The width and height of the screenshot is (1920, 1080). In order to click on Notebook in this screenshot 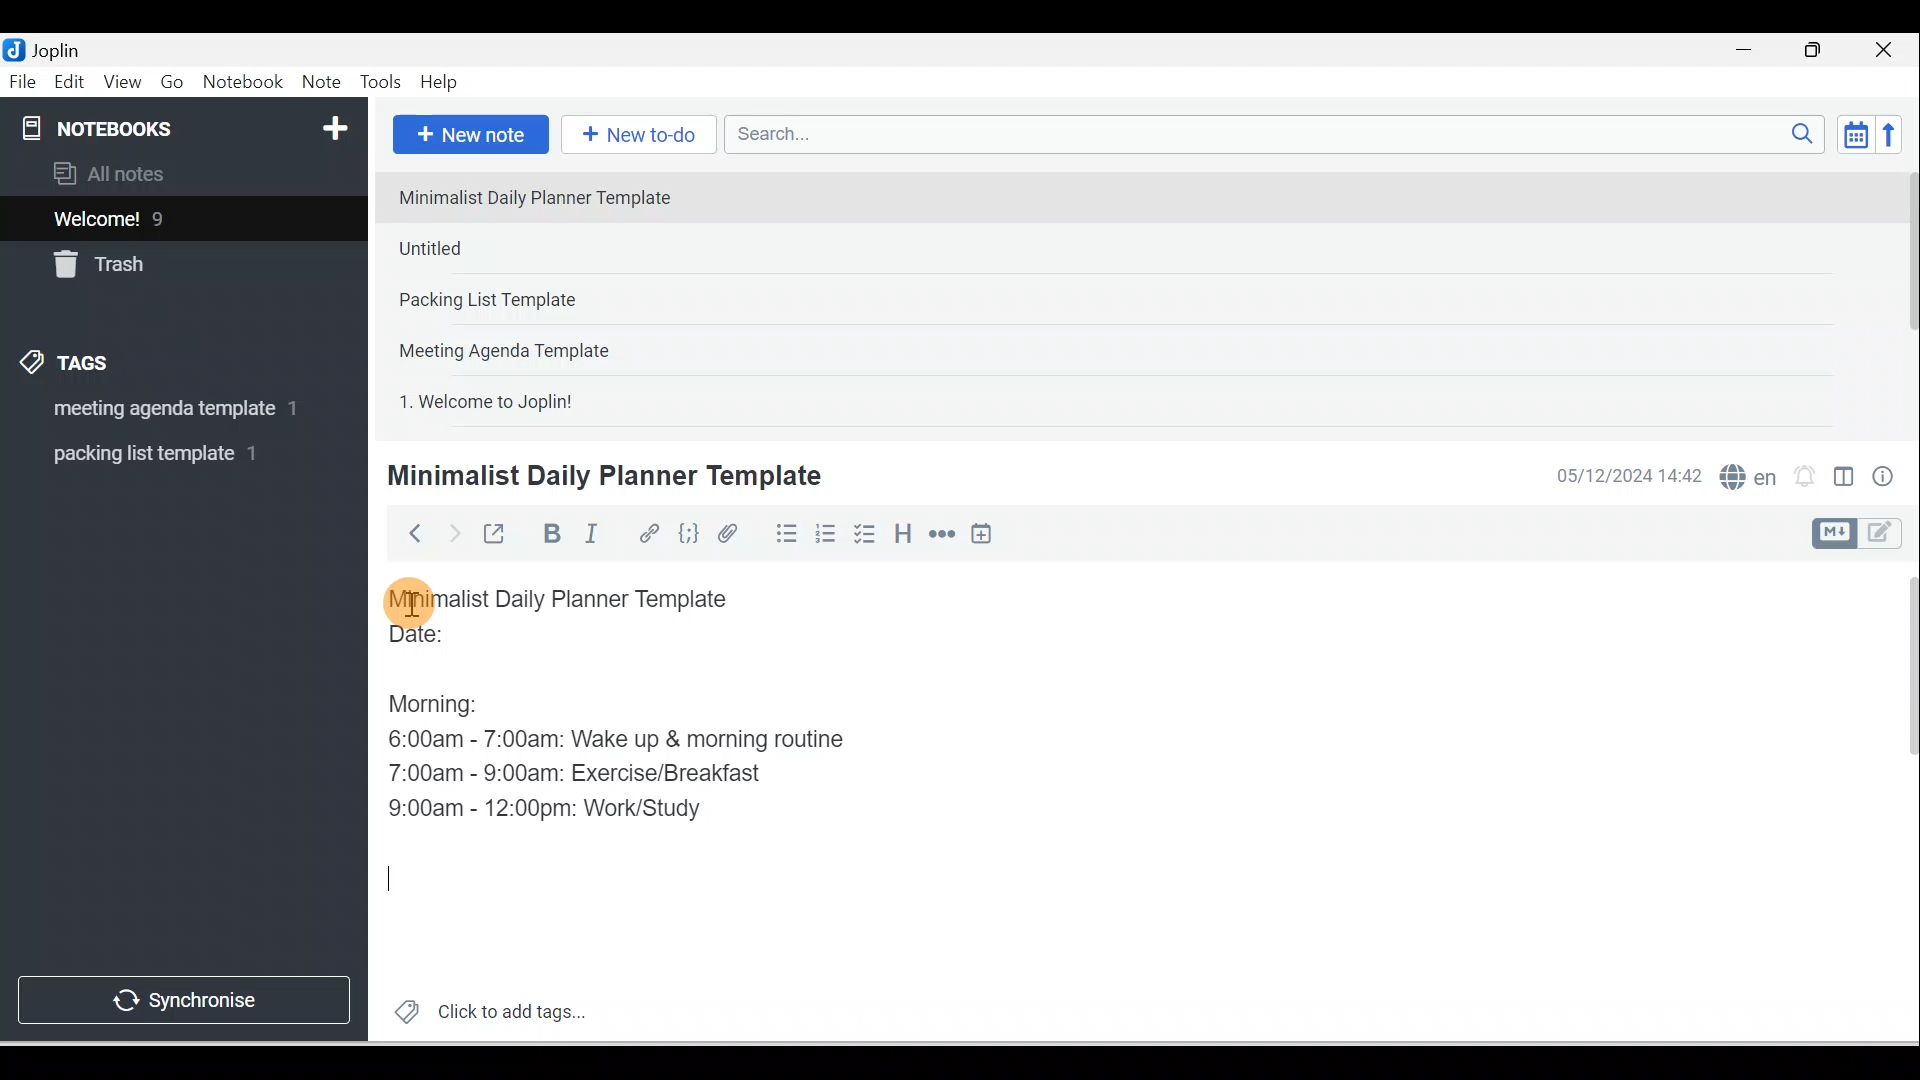, I will do `click(242, 83)`.